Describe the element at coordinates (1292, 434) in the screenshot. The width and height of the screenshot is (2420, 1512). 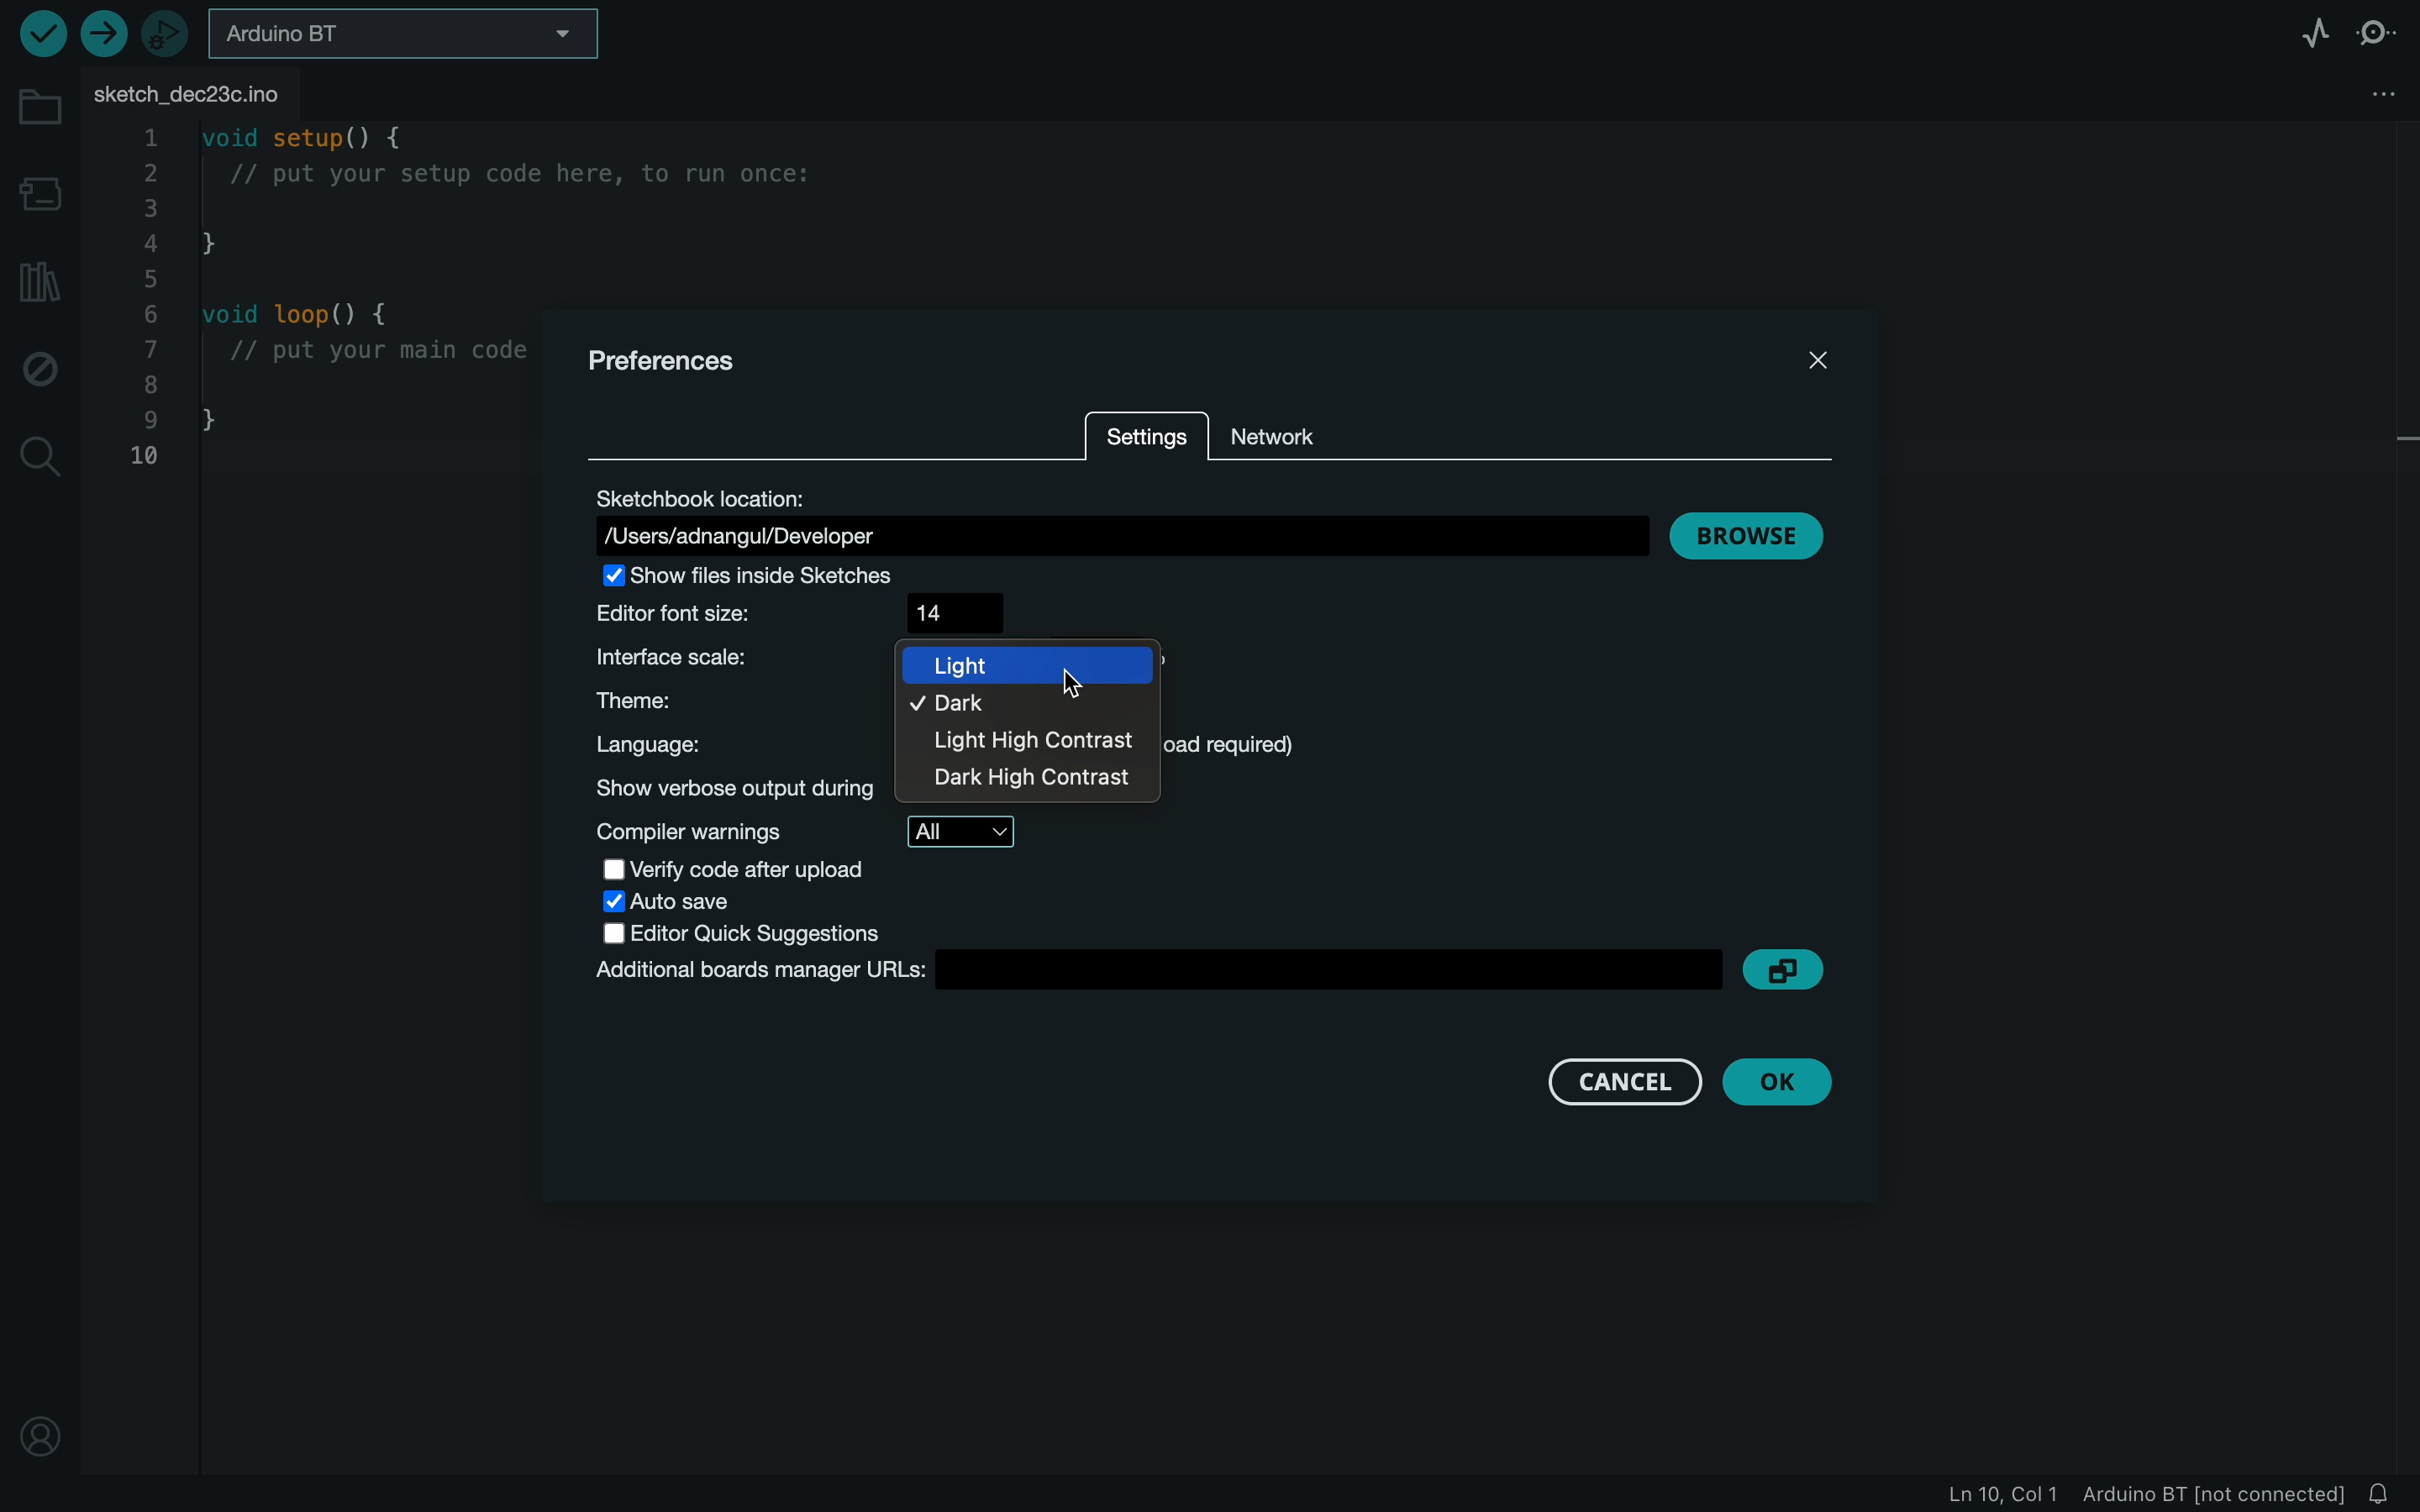
I see `network` at that location.